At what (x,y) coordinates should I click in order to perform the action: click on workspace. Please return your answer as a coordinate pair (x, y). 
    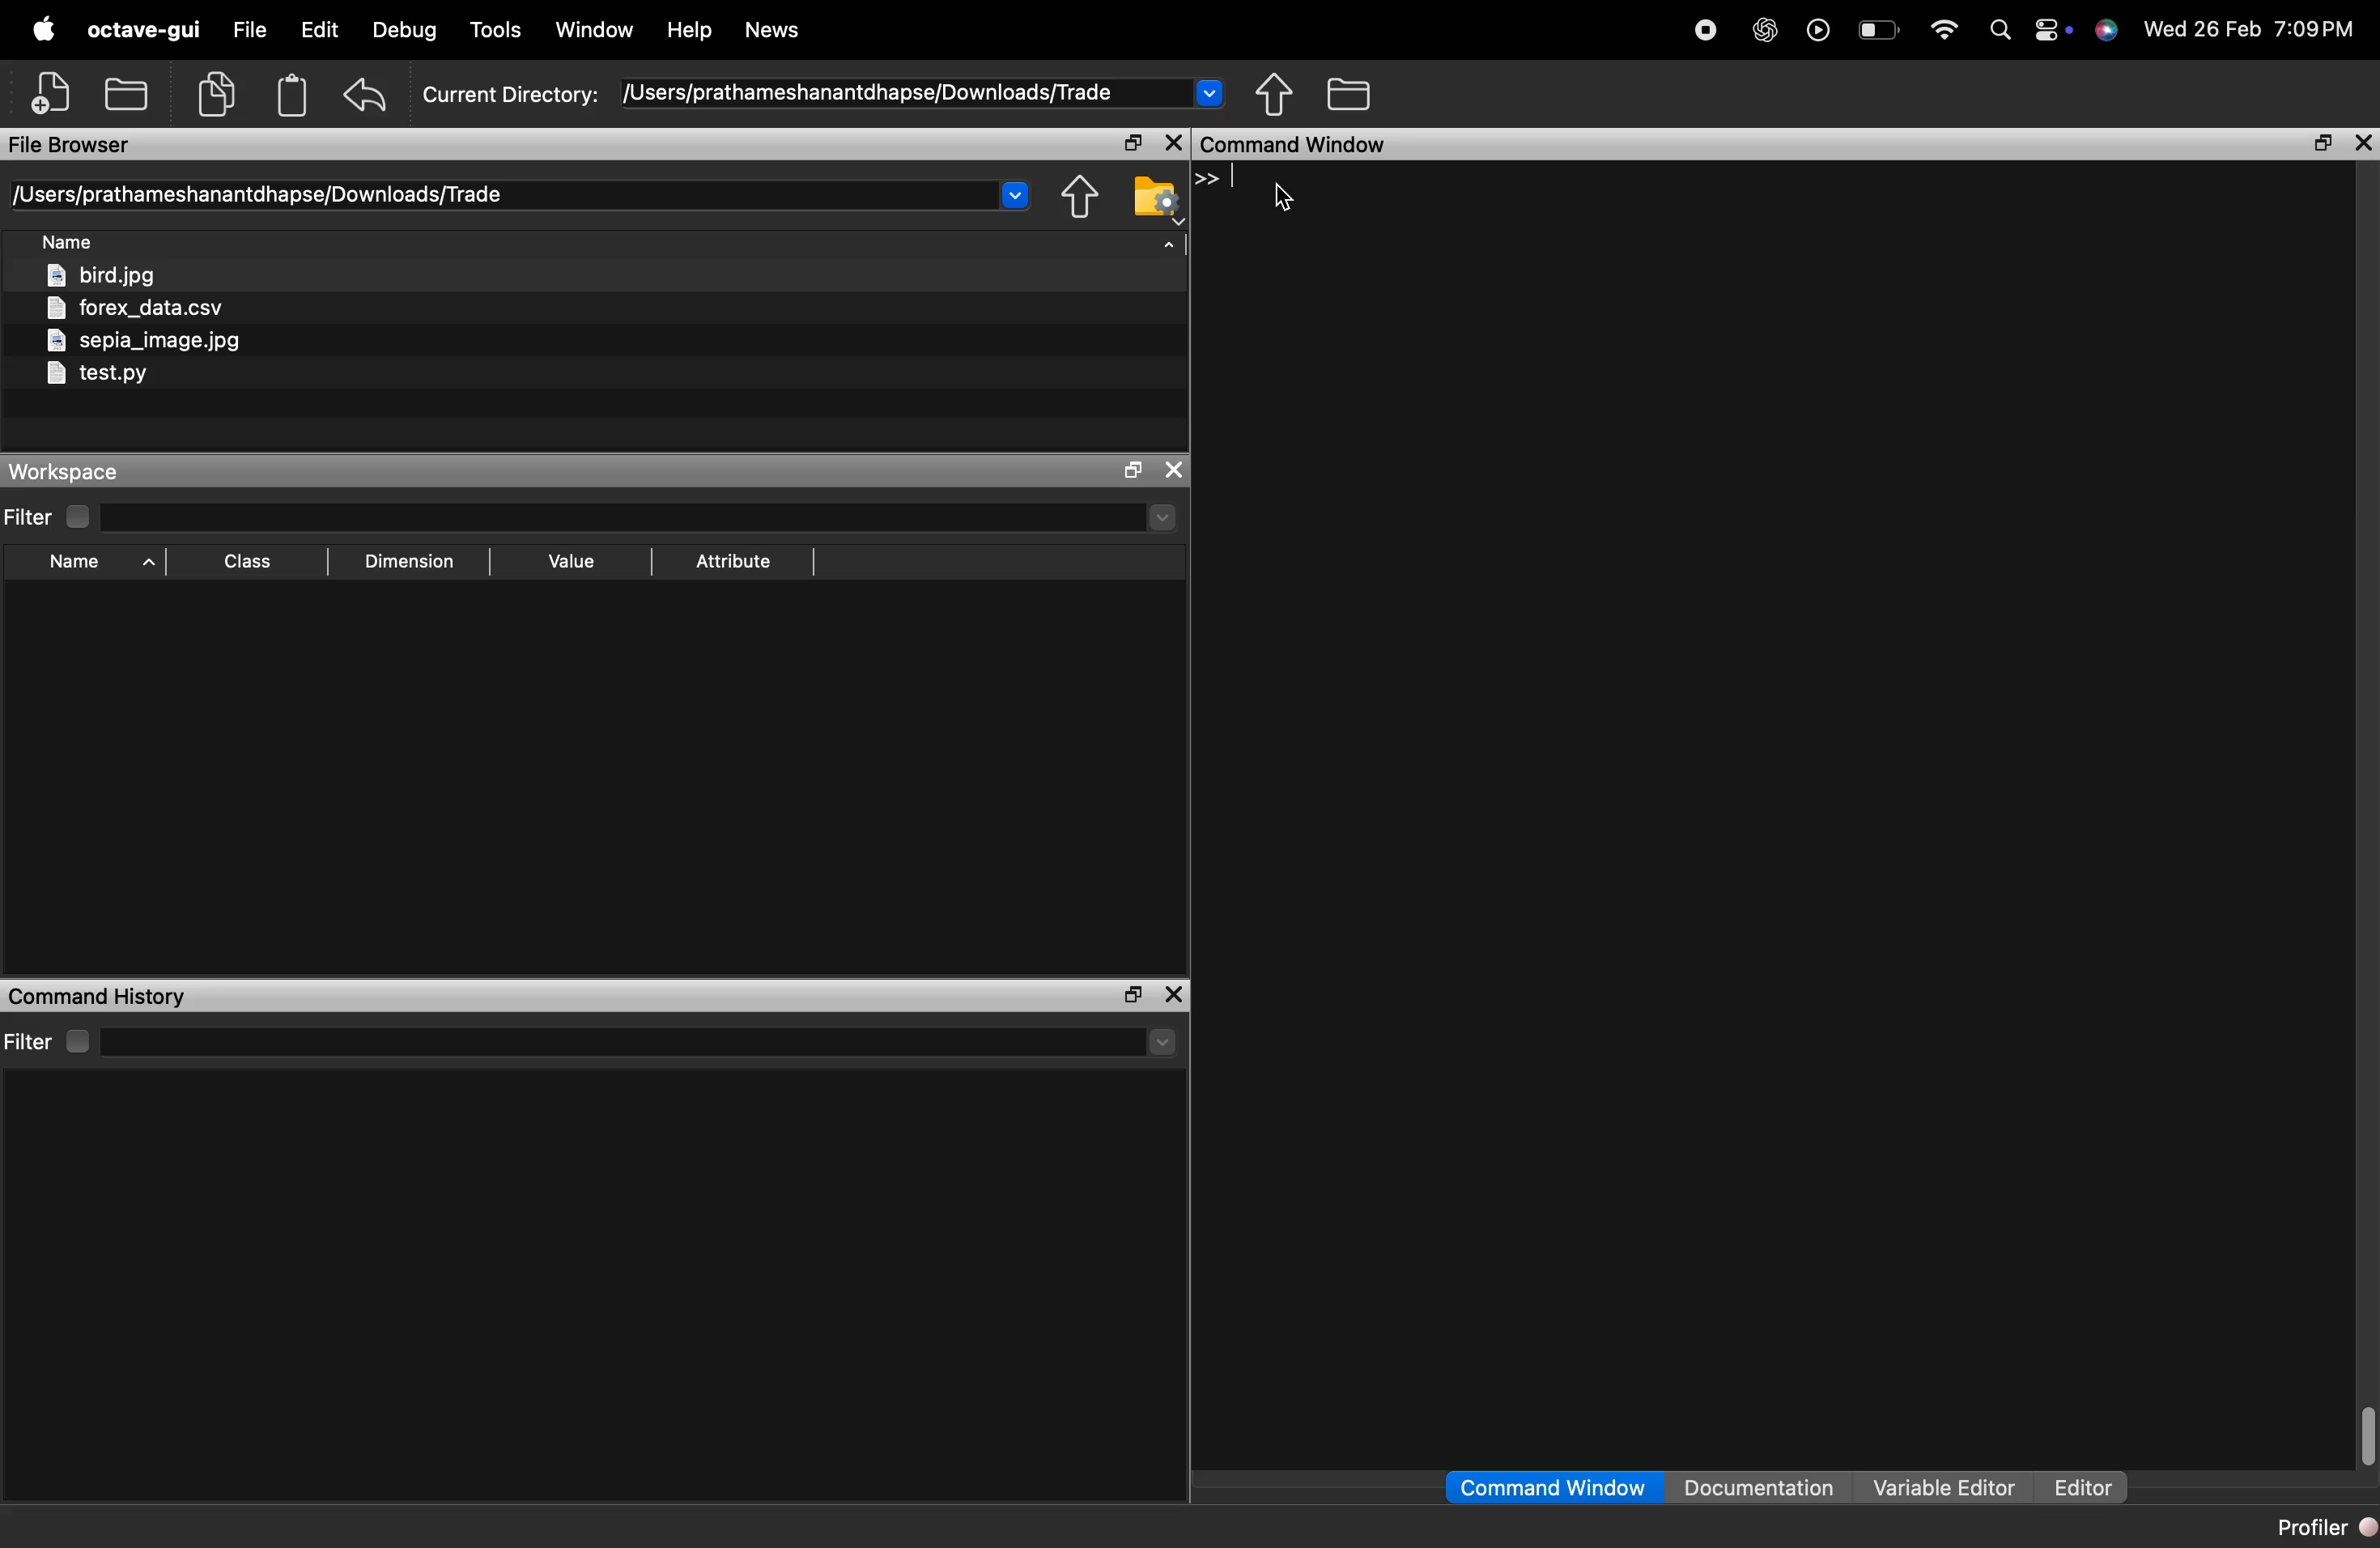
    Looking at the image, I should click on (99, 472).